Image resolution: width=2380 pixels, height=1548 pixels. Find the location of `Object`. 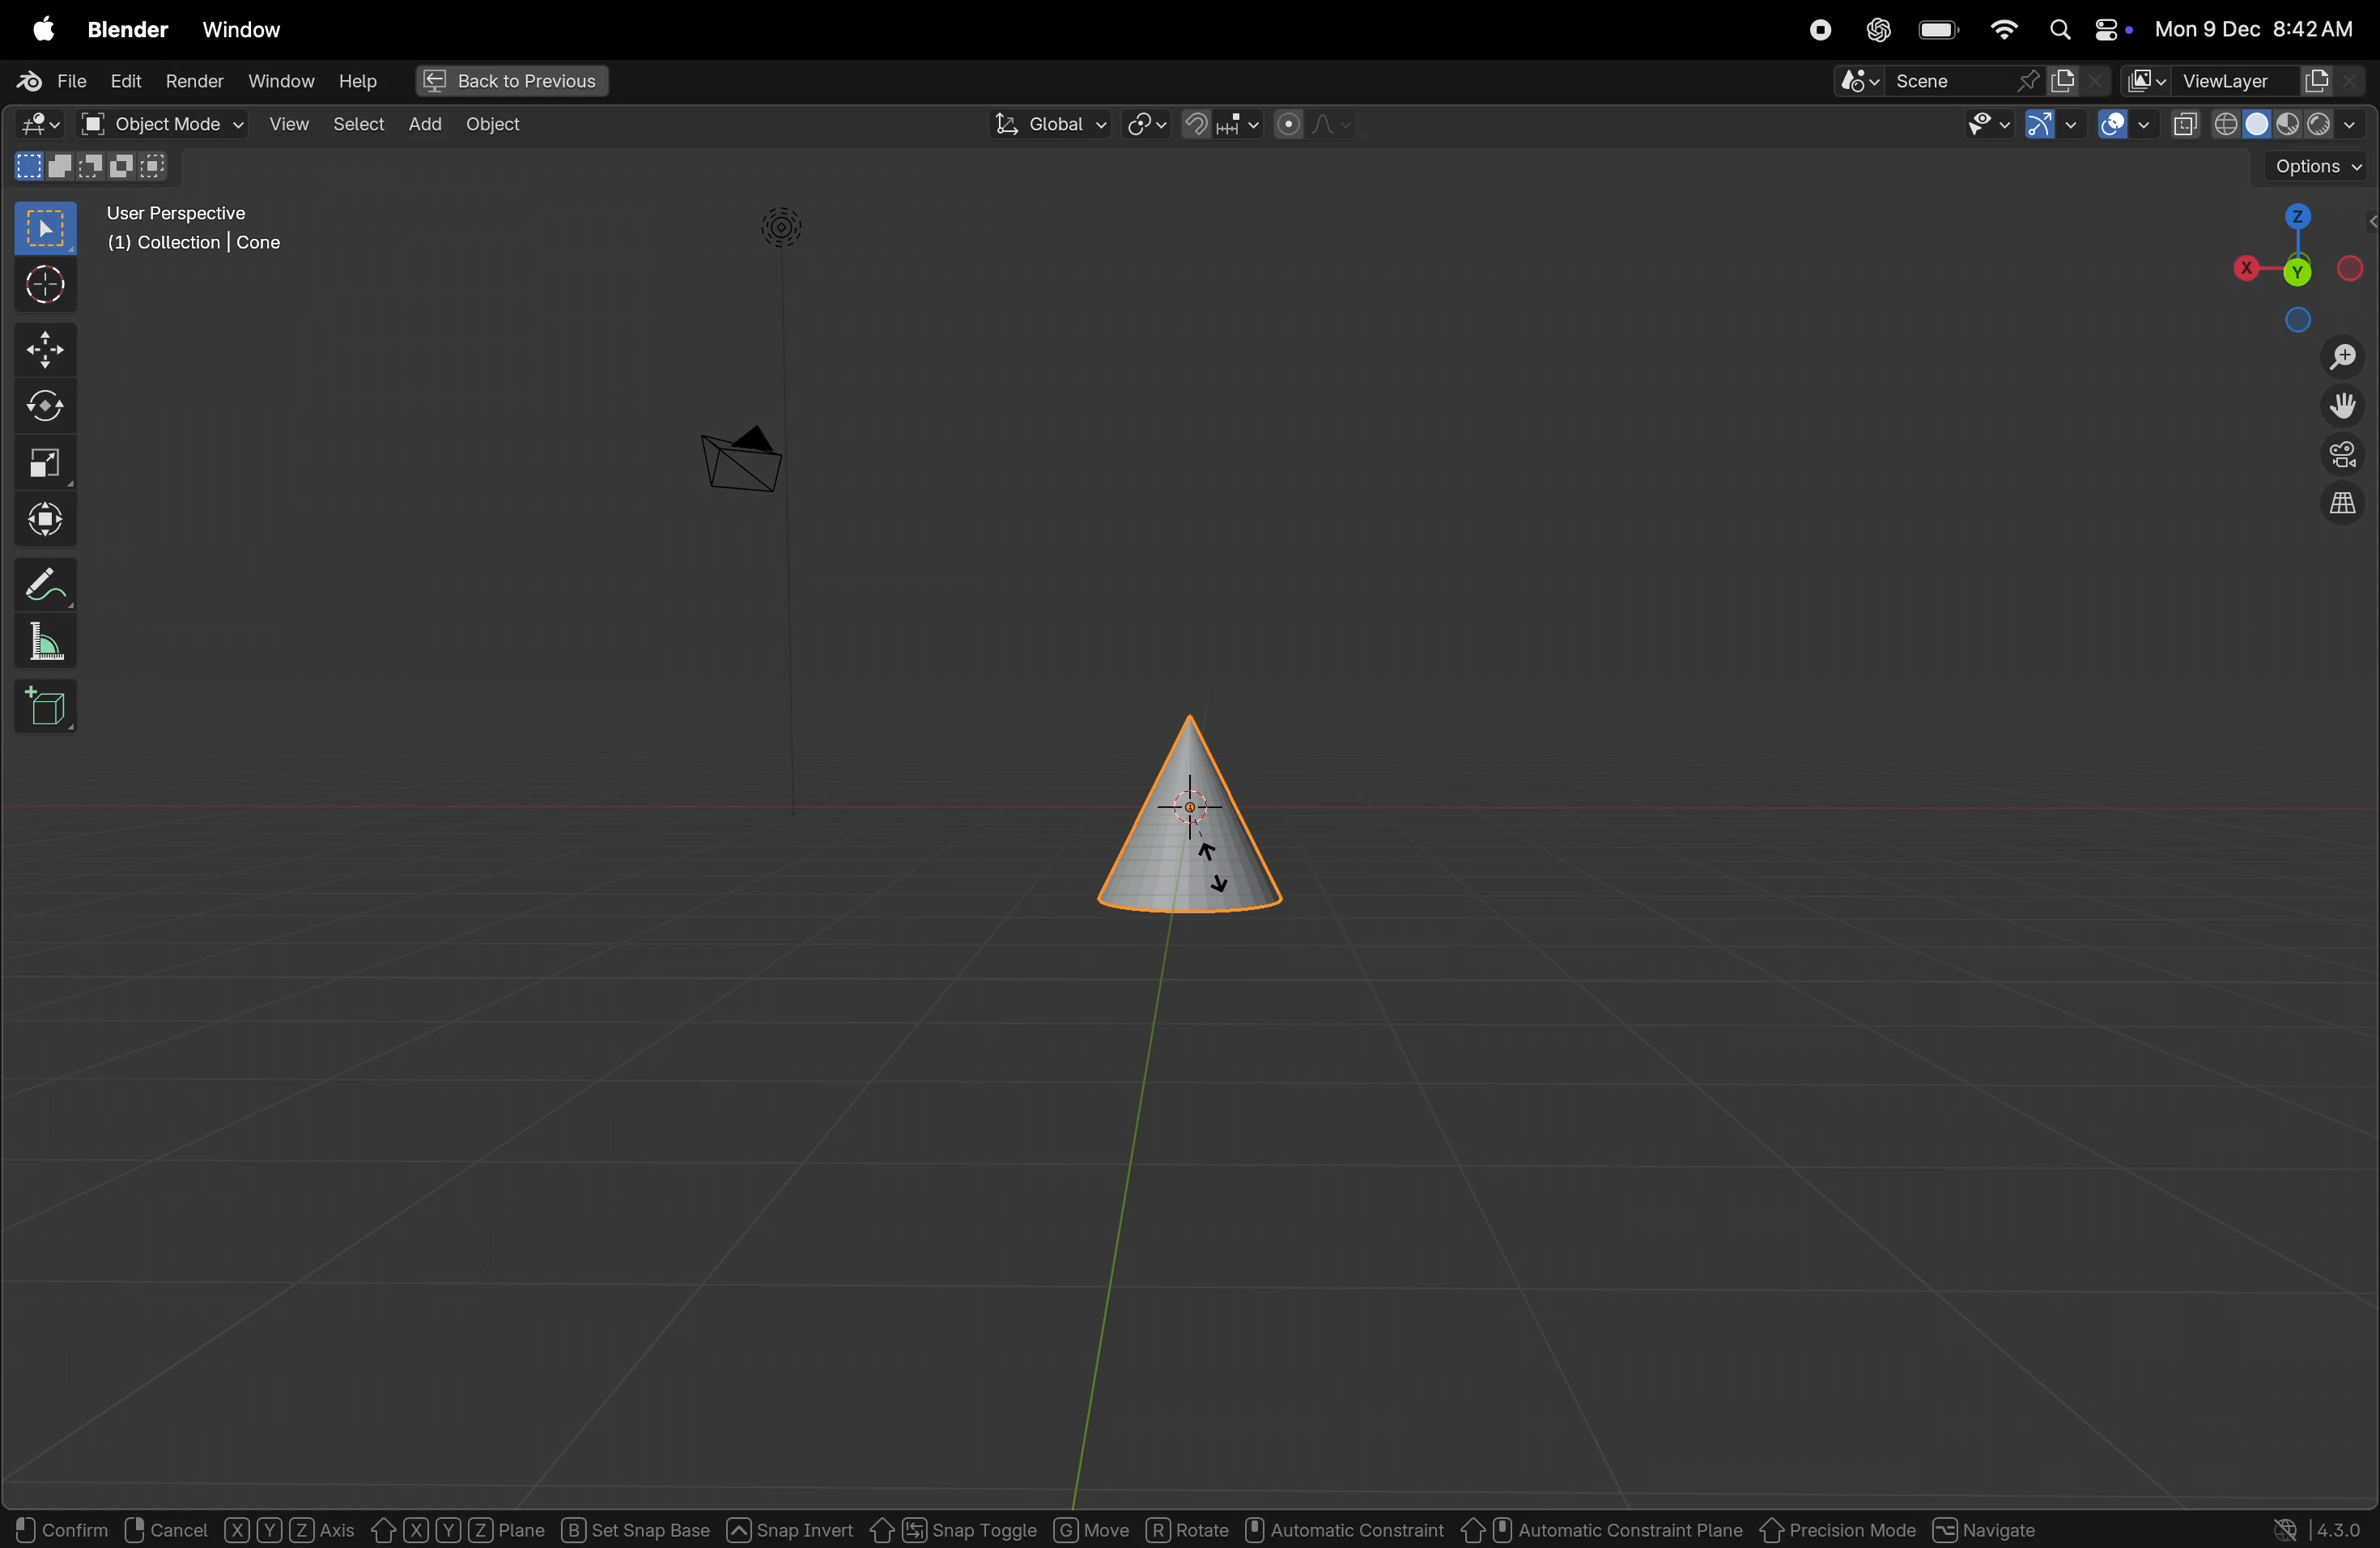

Object is located at coordinates (499, 125).